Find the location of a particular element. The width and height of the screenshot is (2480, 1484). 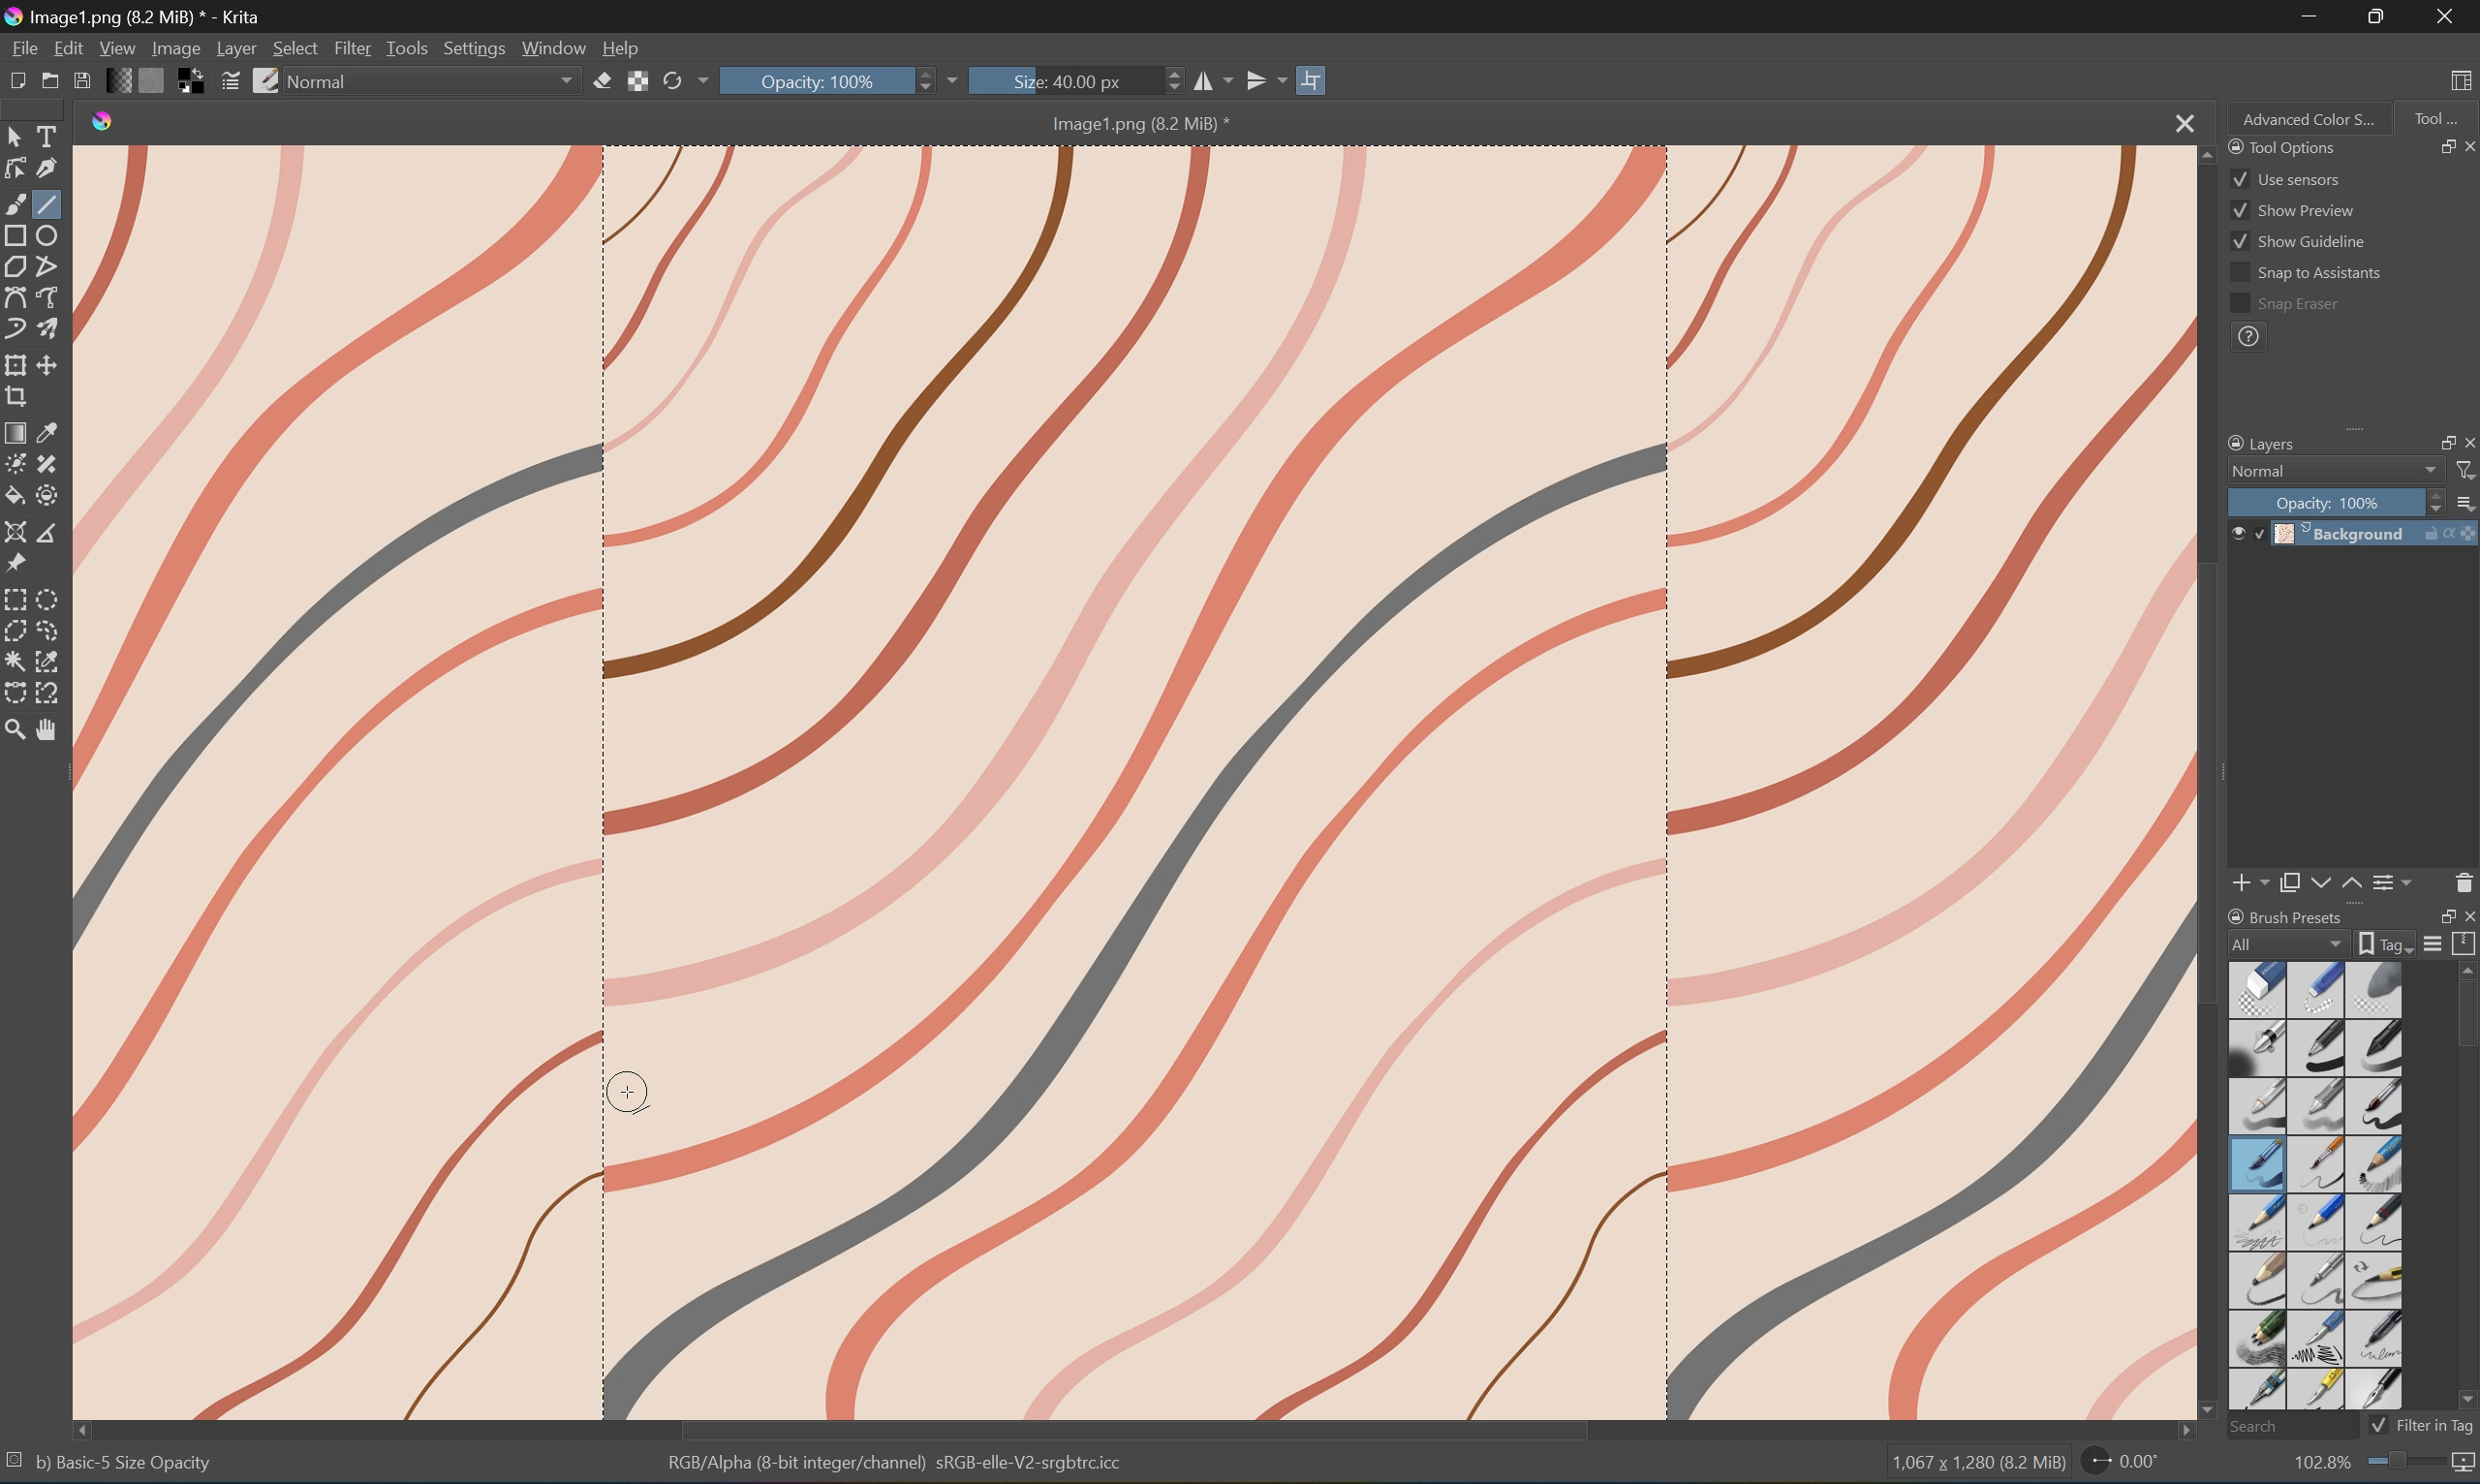

Restore Down is located at coordinates (2435, 146).